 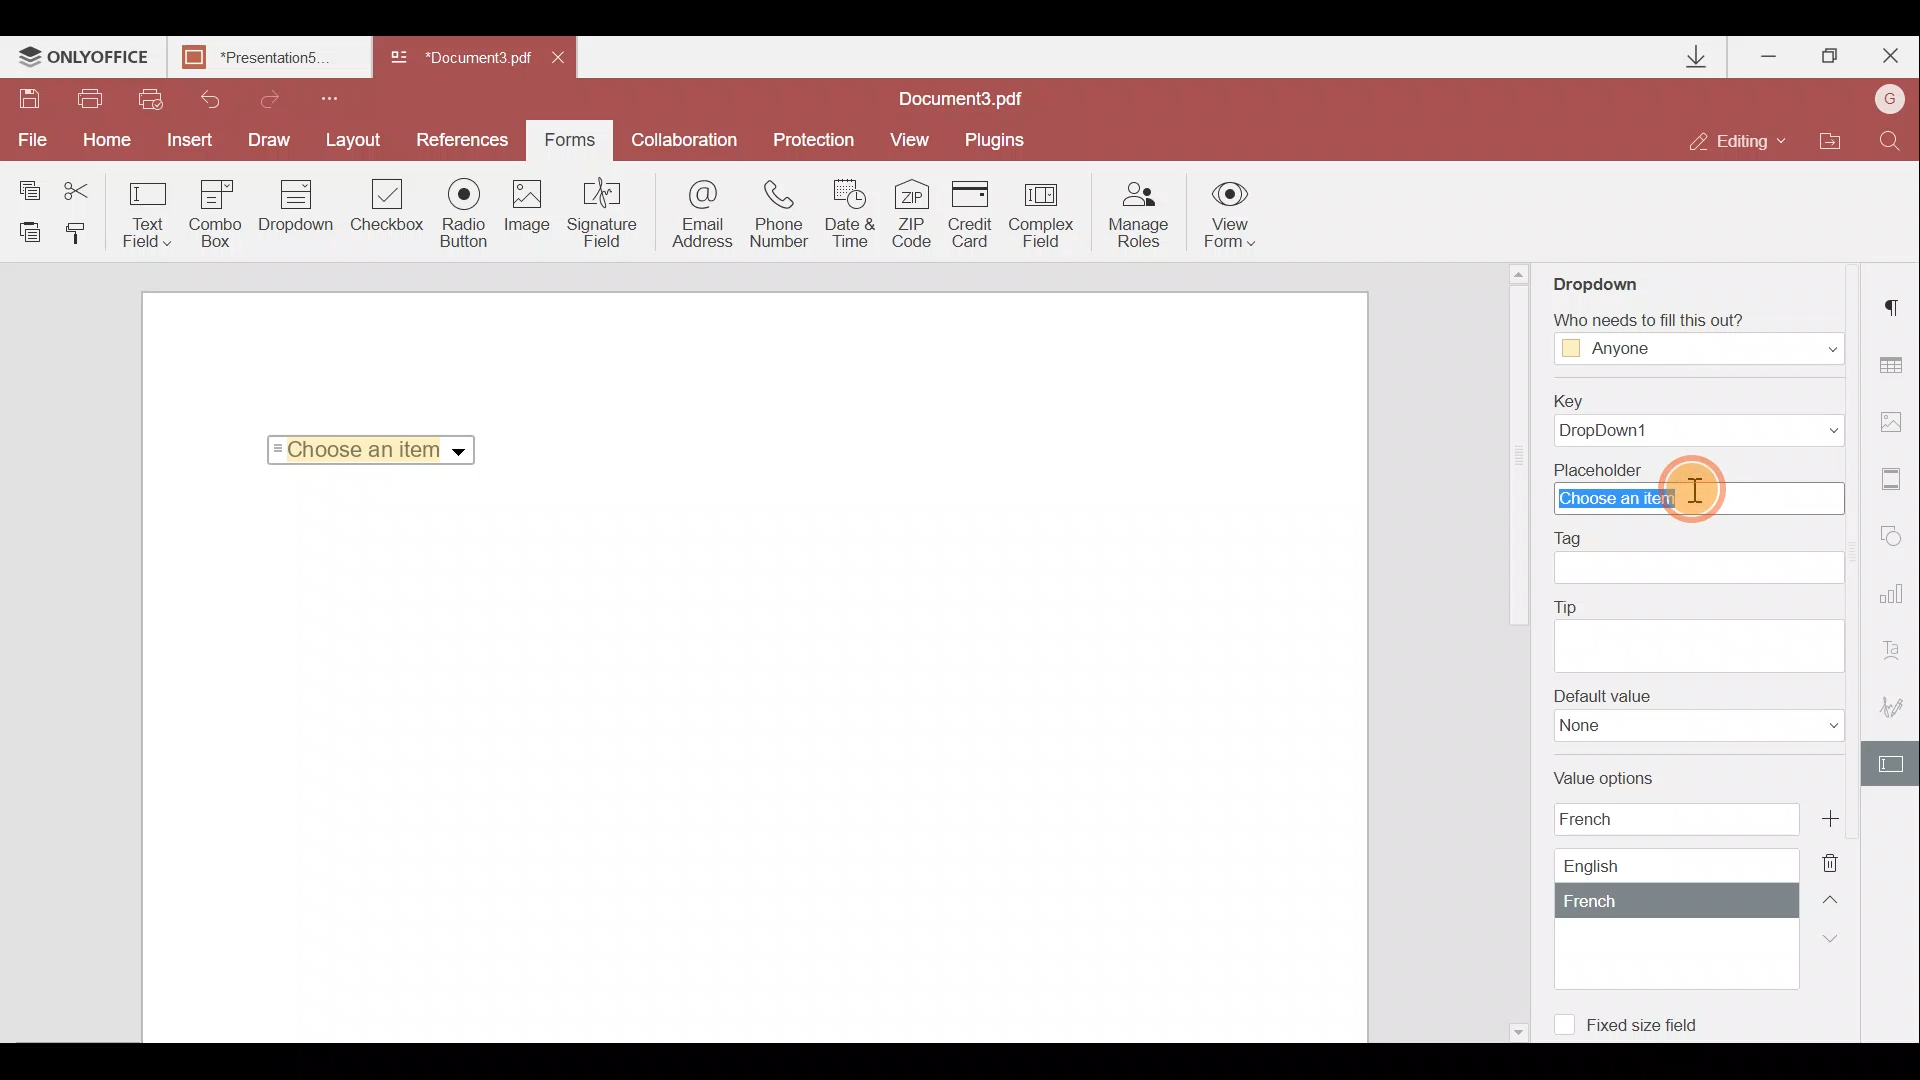 What do you see at coordinates (918, 217) in the screenshot?
I see `ZIP code` at bounding box center [918, 217].